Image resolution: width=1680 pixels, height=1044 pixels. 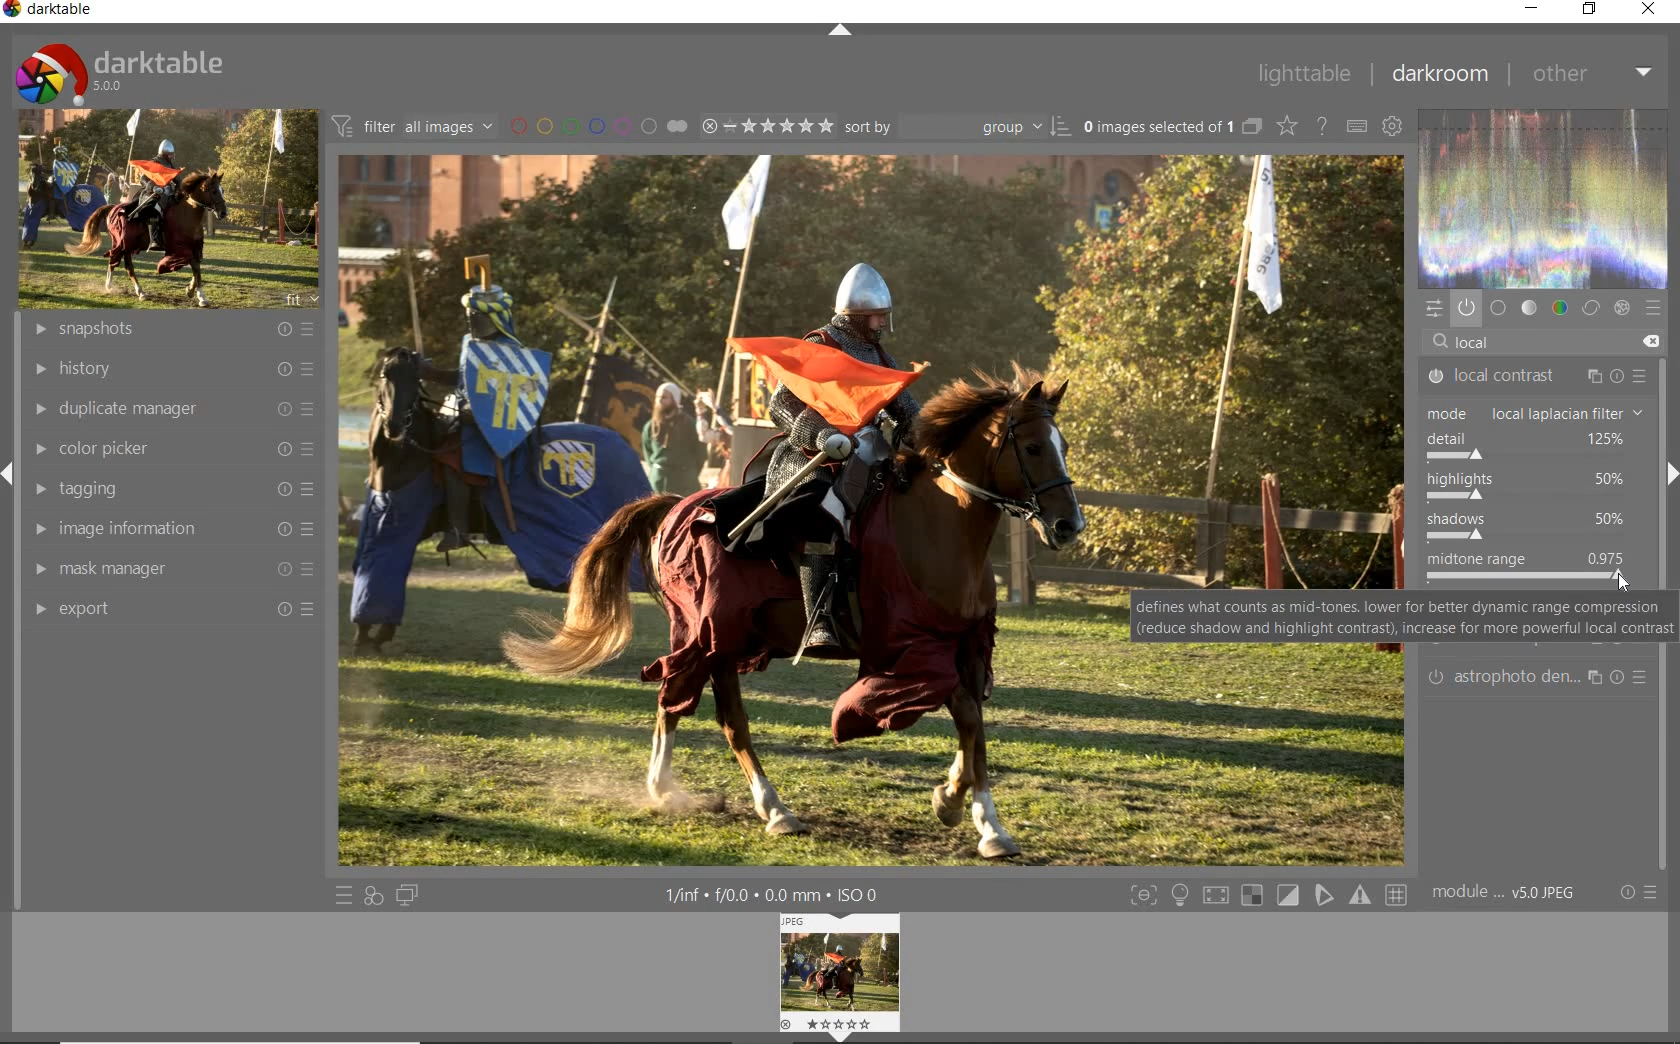 What do you see at coordinates (1355, 126) in the screenshot?
I see `define keyboard shortcuts` at bounding box center [1355, 126].